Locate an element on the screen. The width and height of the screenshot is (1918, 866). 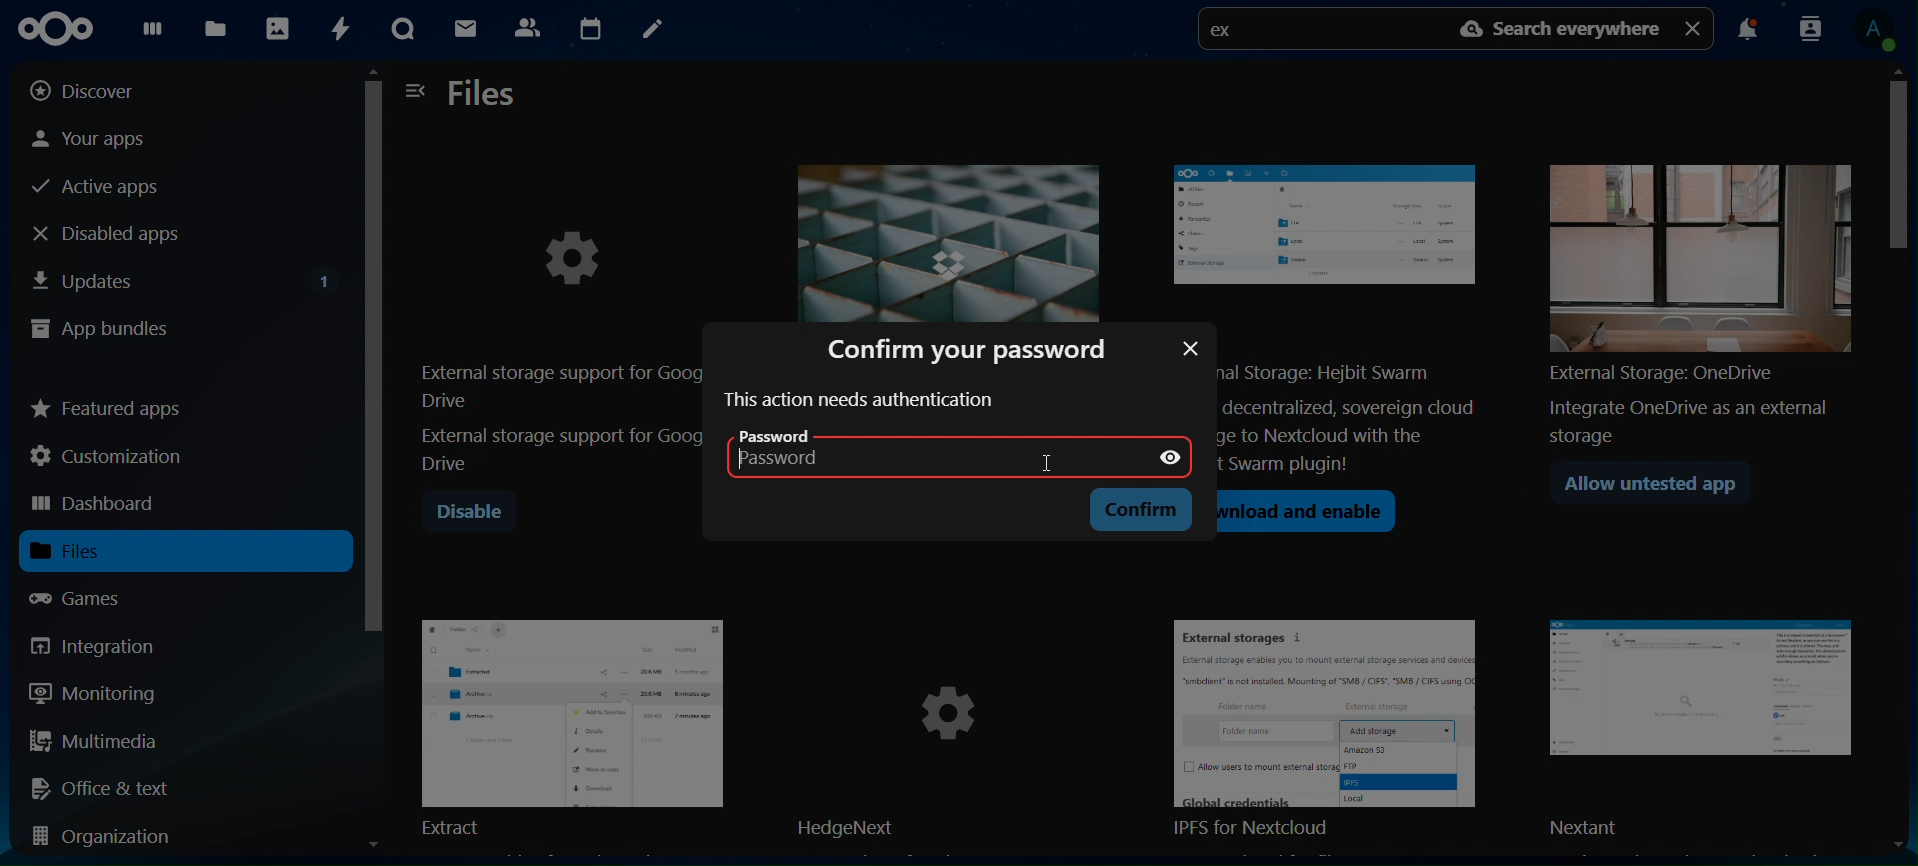
Nextant is located at coordinates (1707, 730).